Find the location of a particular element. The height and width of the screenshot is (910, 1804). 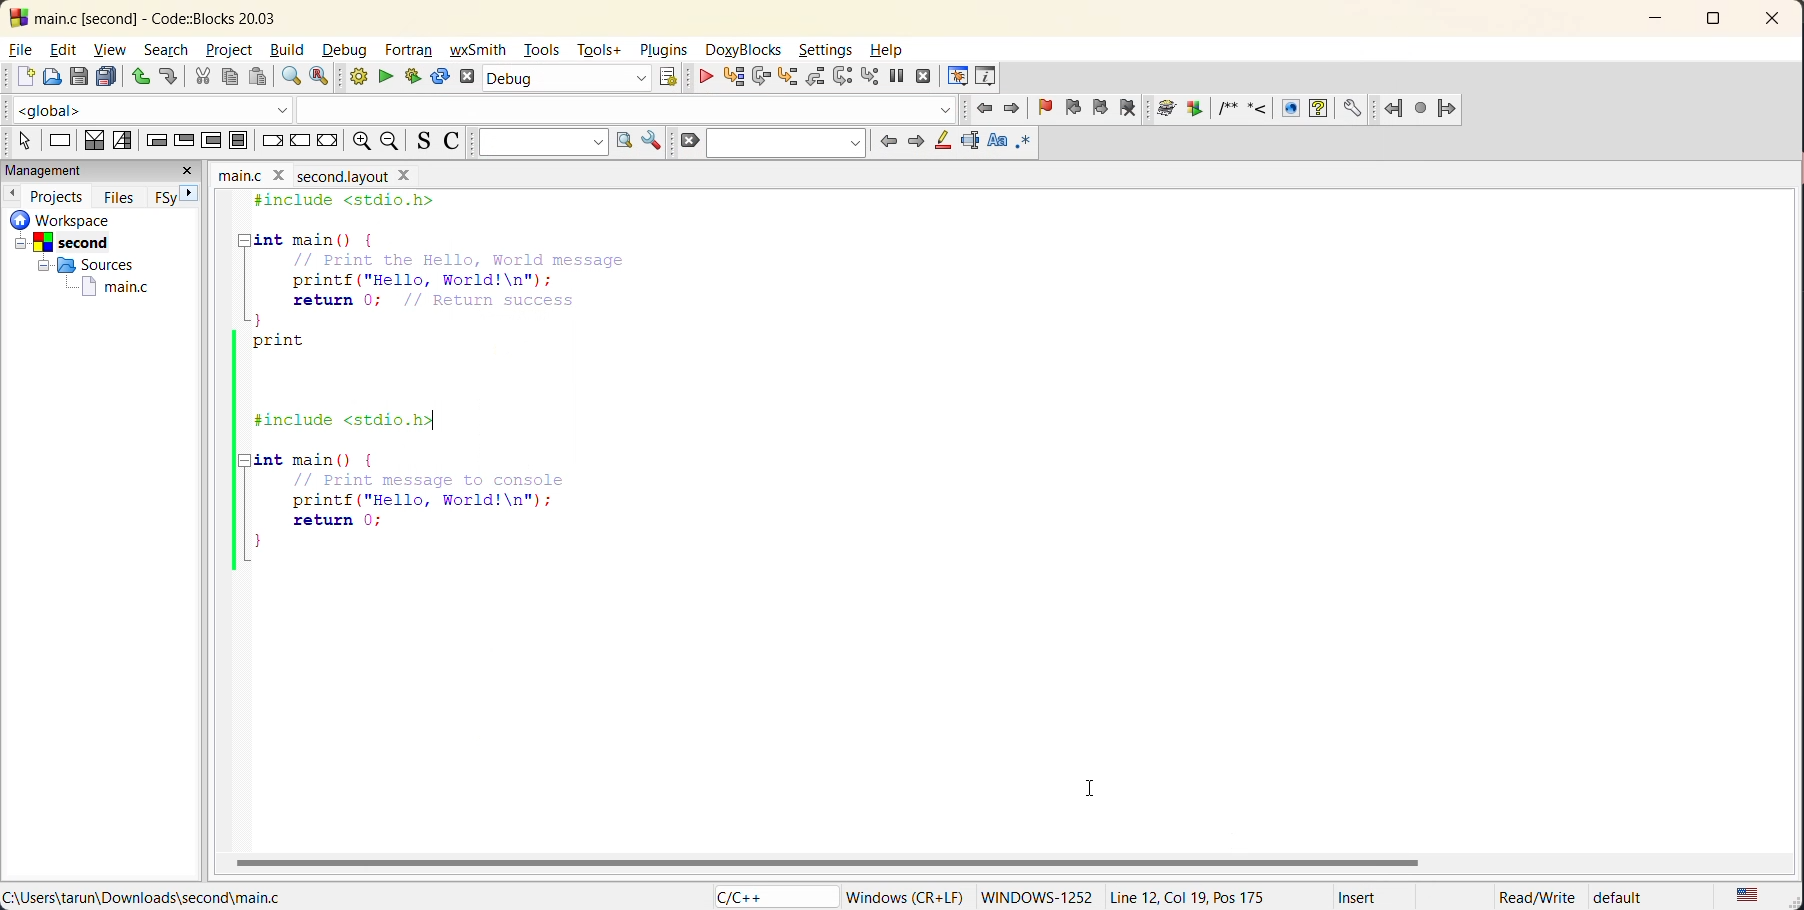

project is located at coordinates (232, 52).